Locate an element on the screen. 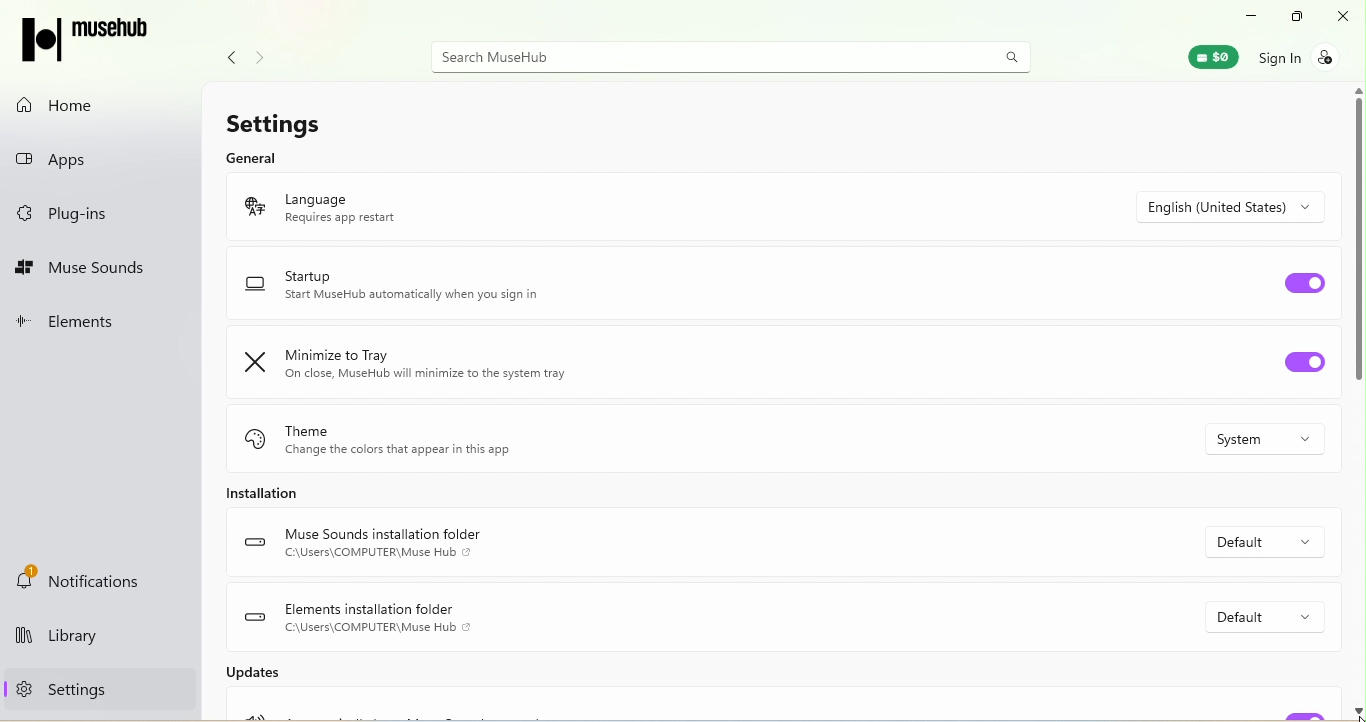  Elements is located at coordinates (78, 324).